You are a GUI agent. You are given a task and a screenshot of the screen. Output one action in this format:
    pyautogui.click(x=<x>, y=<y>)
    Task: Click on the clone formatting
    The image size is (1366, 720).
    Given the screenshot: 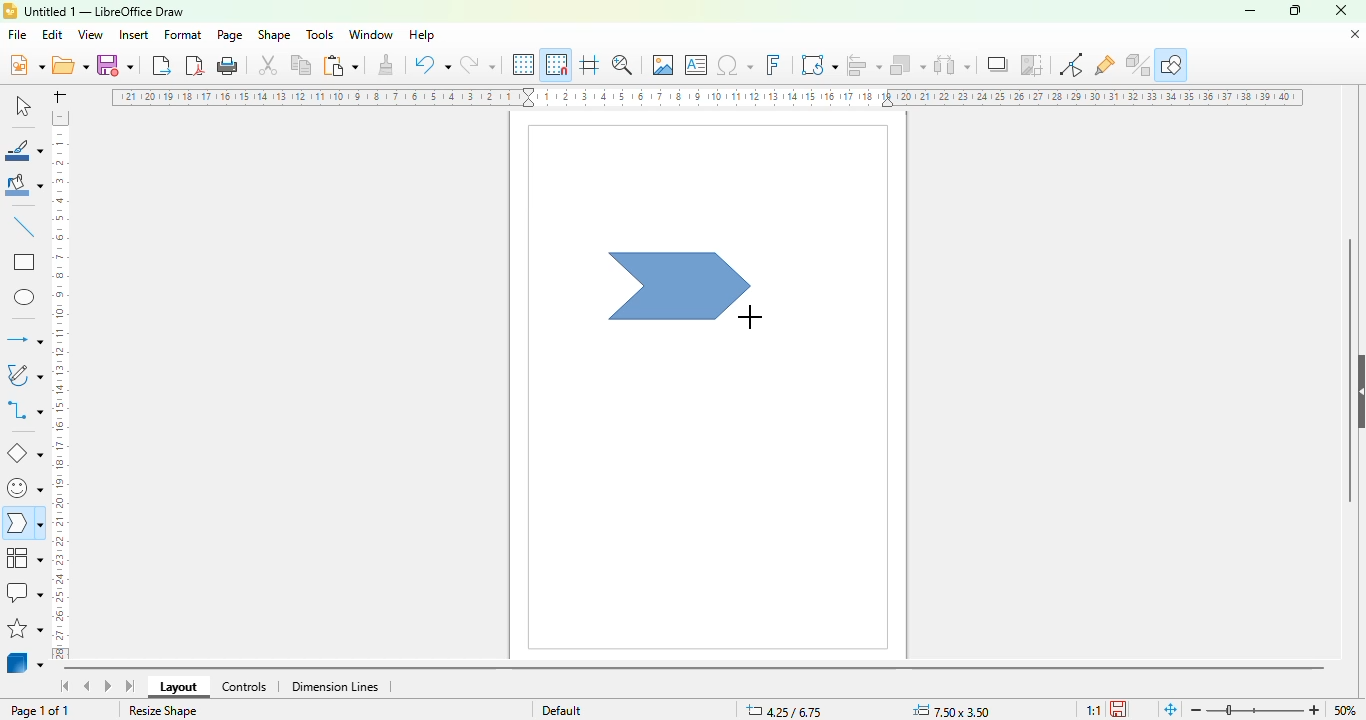 What is the action you would take?
    pyautogui.click(x=387, y=63)
    